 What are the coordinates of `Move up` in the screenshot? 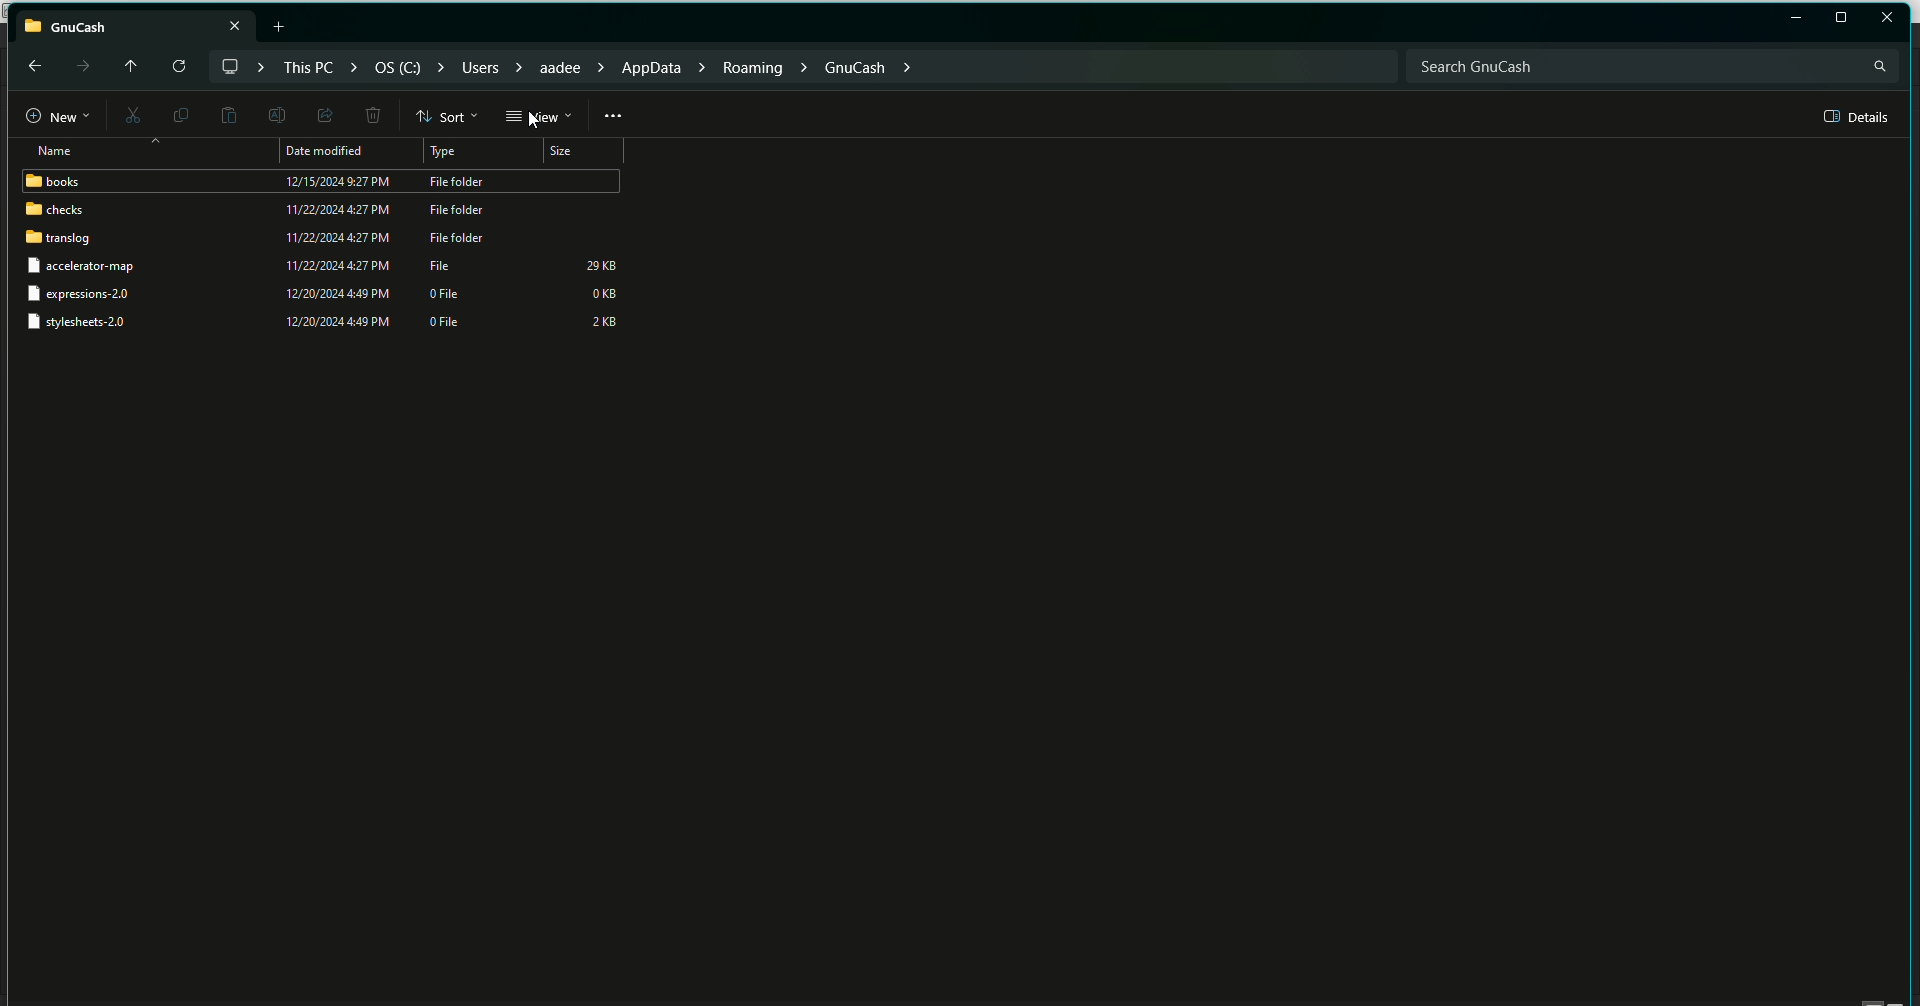 It's located at (126, 63).